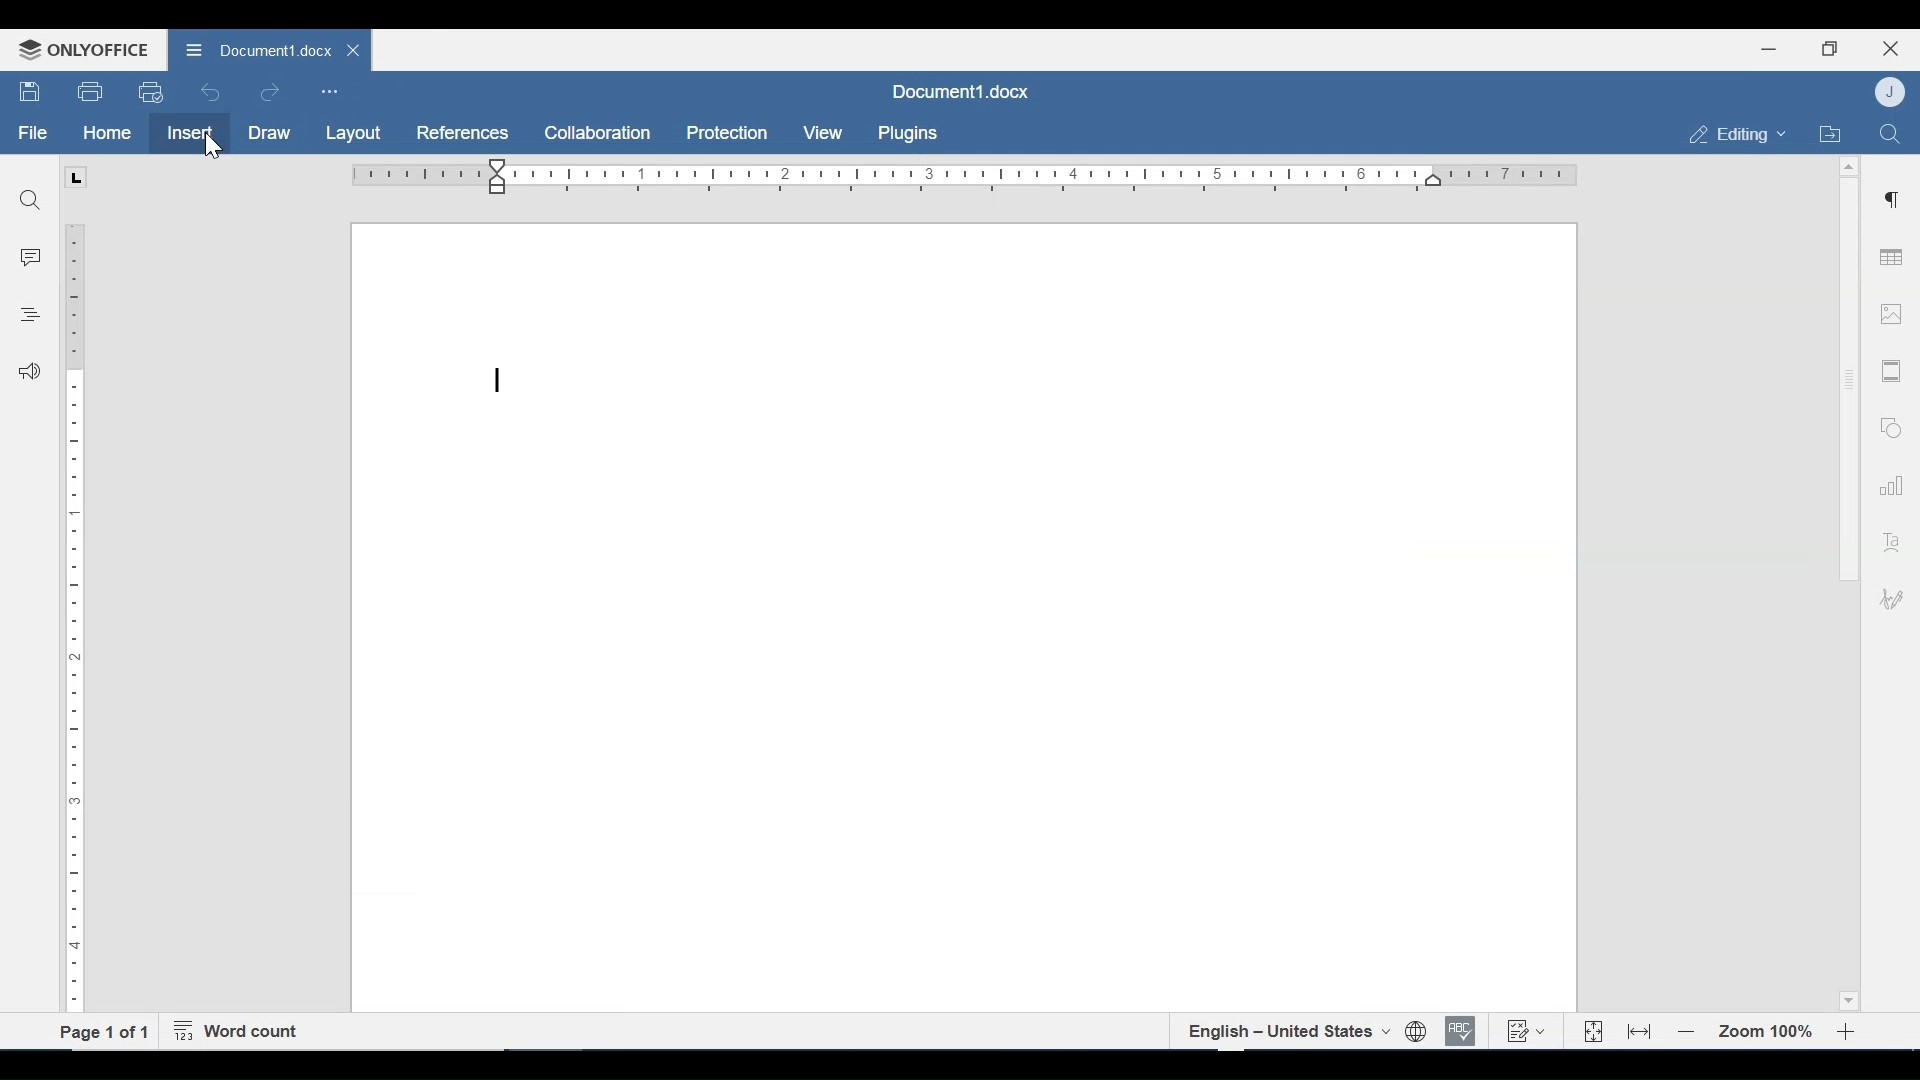 This screenshot has height=1080, width=1920. I want to click on Header and Footer, so click(1892, 372).